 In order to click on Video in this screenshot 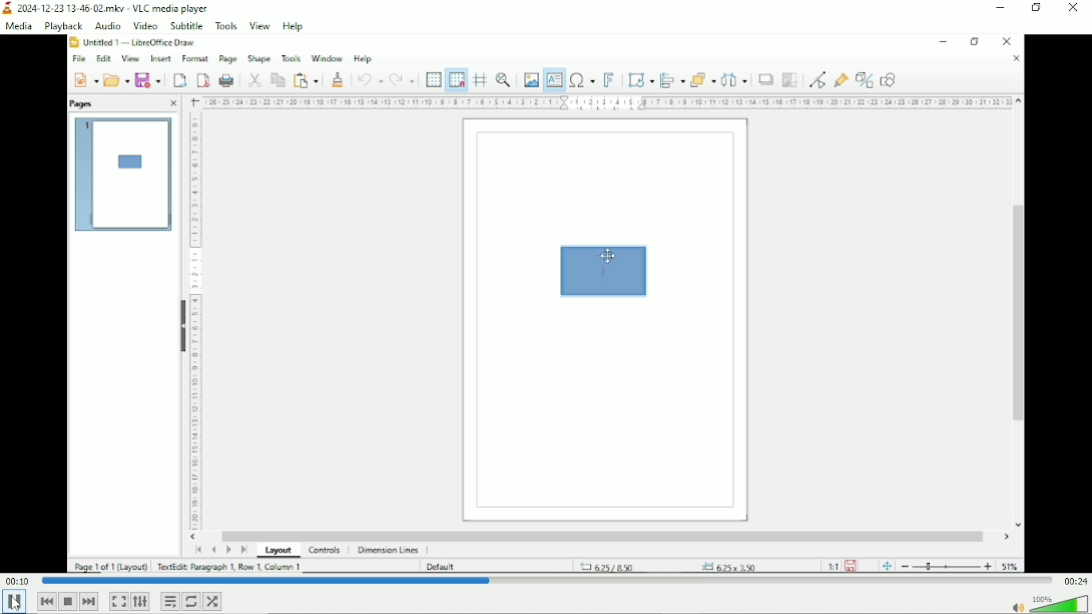, I will do `click(547, 304)`.